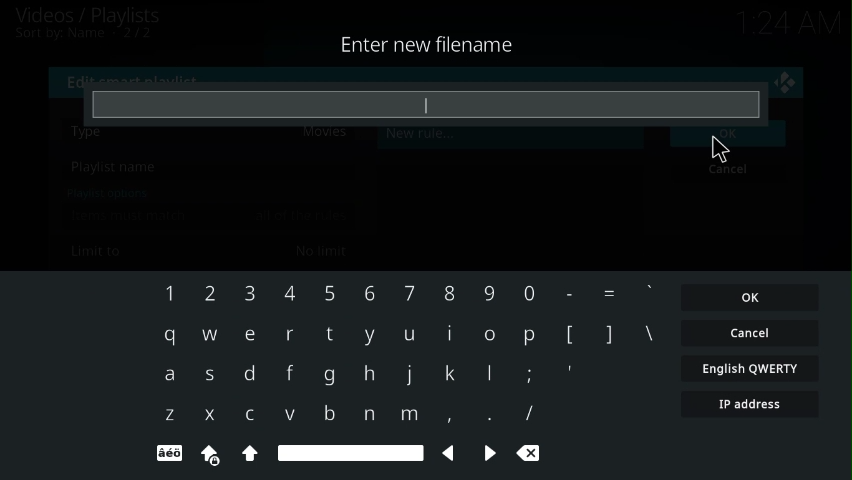  What do you see at coordinates (751, 332) in the screenshot?
I see `cancel` at bounding box center [751, 332].